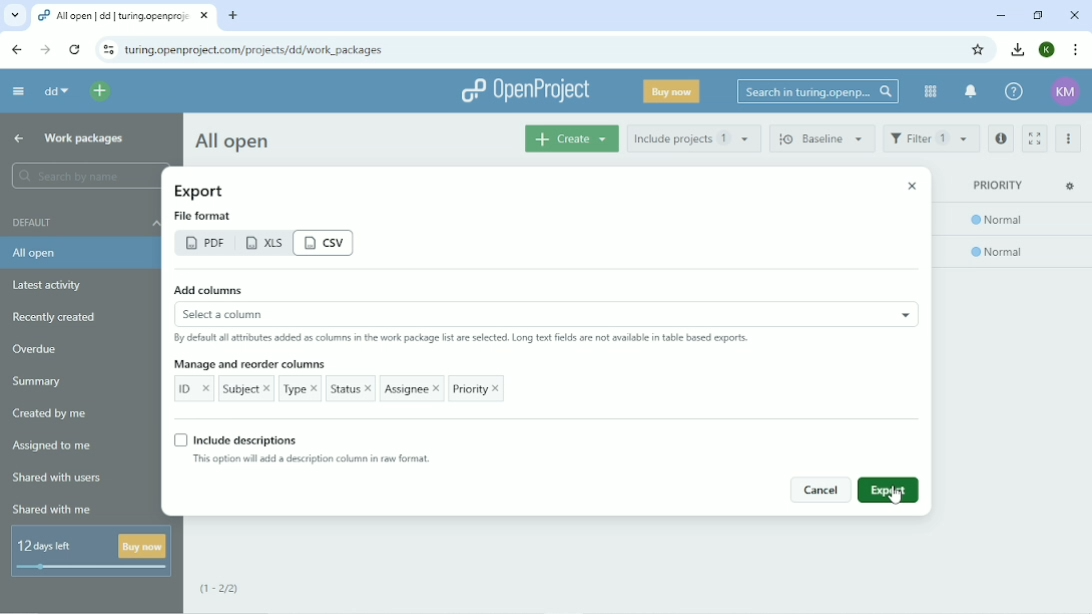 The width and height of the screenshot is (1092, 614). I want to click on dd, so click(55, 93).